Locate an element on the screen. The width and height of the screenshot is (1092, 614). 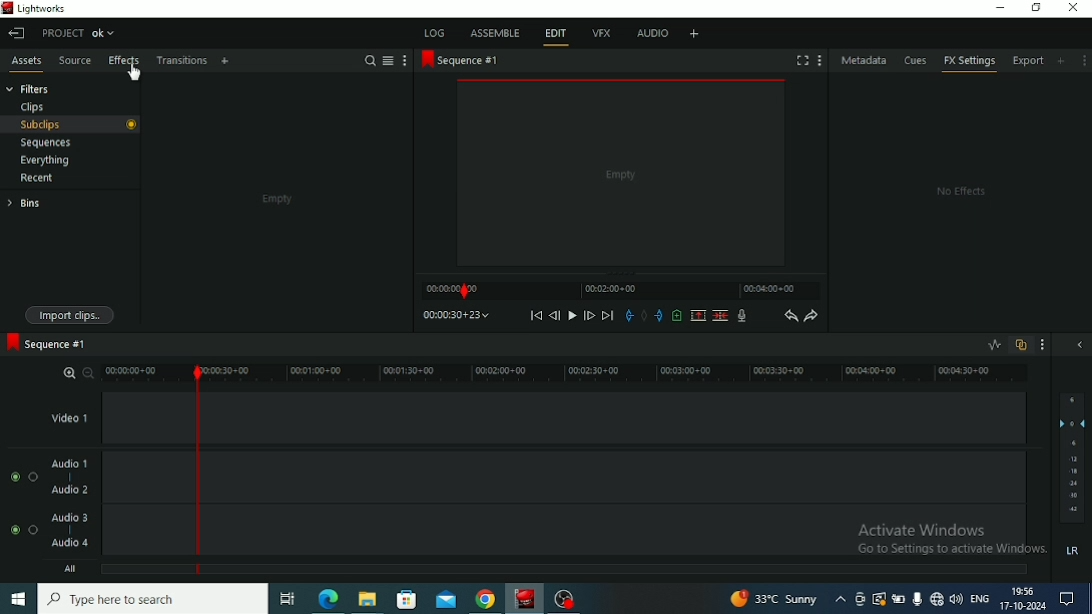
Audio 3 and 4 is located at coordinates (89, 532).